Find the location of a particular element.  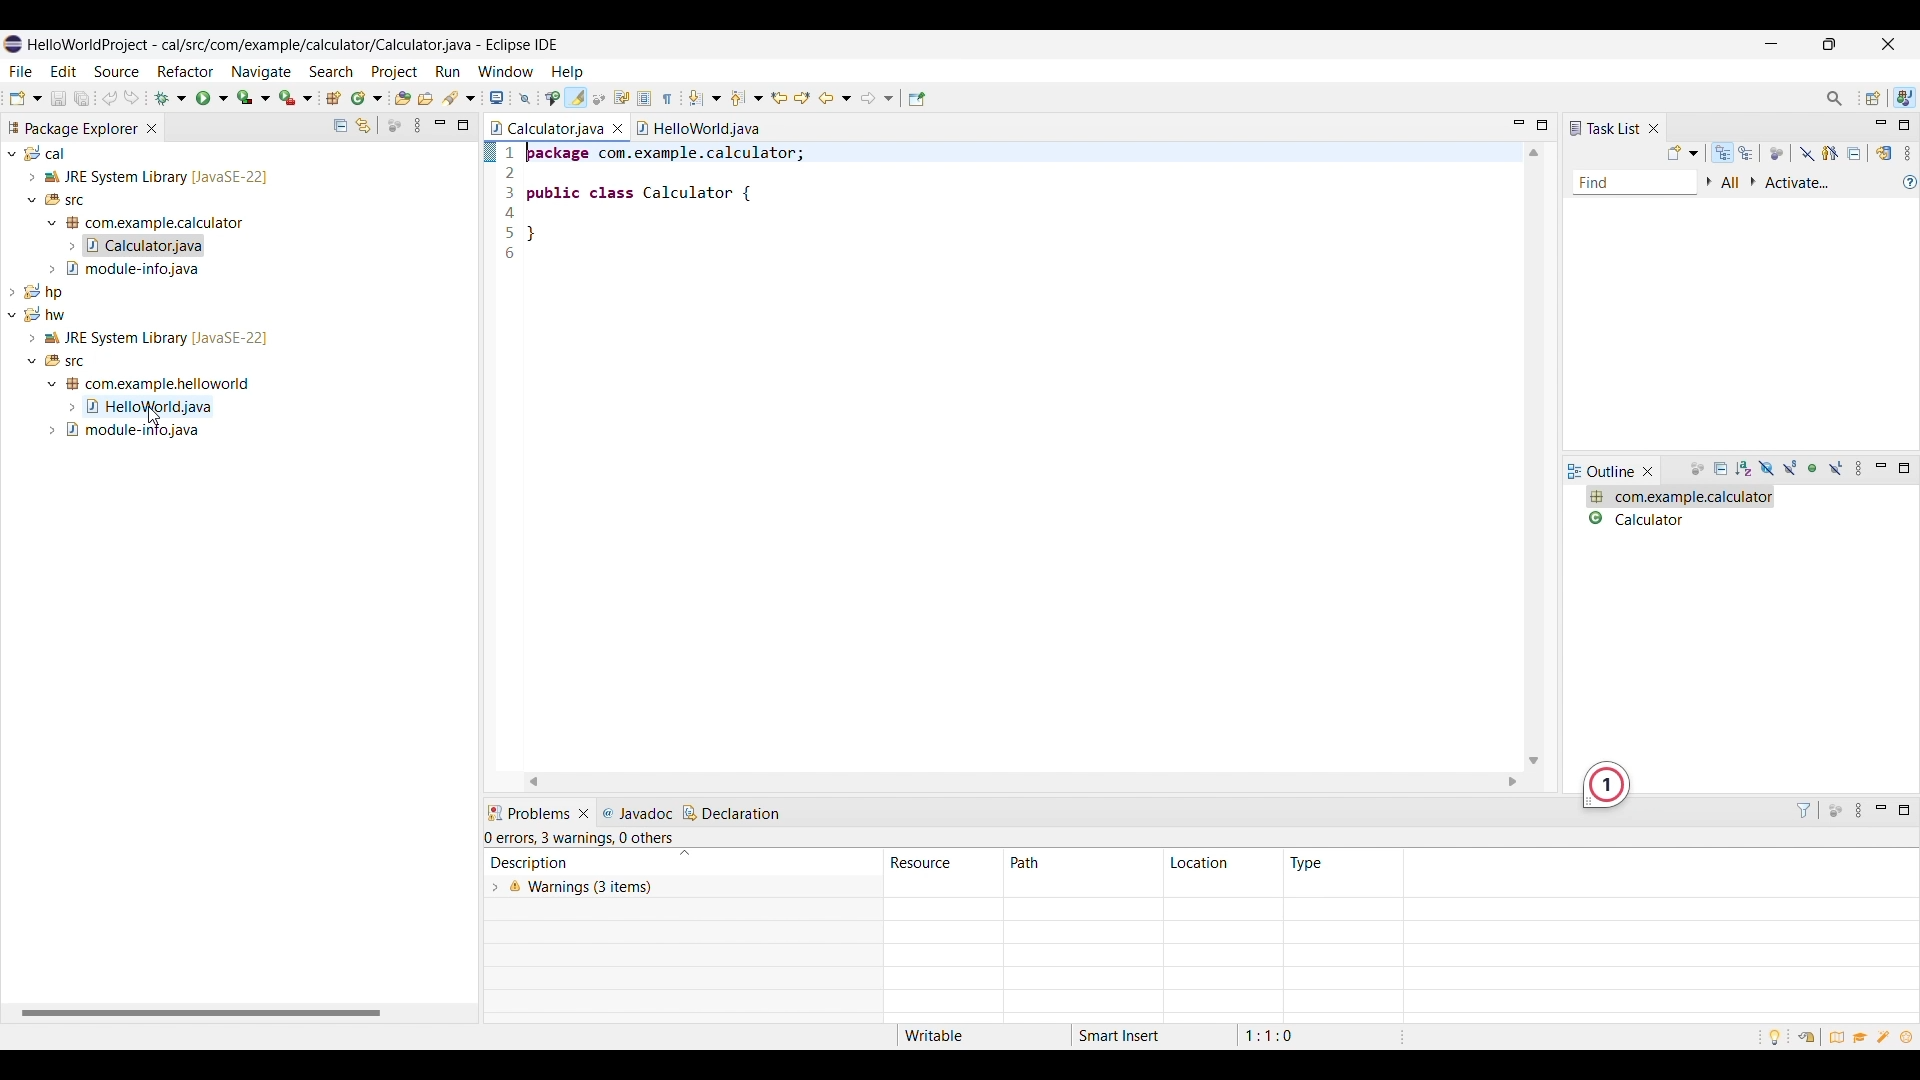

Indicates current set selected is located at coordinates (489, 152).